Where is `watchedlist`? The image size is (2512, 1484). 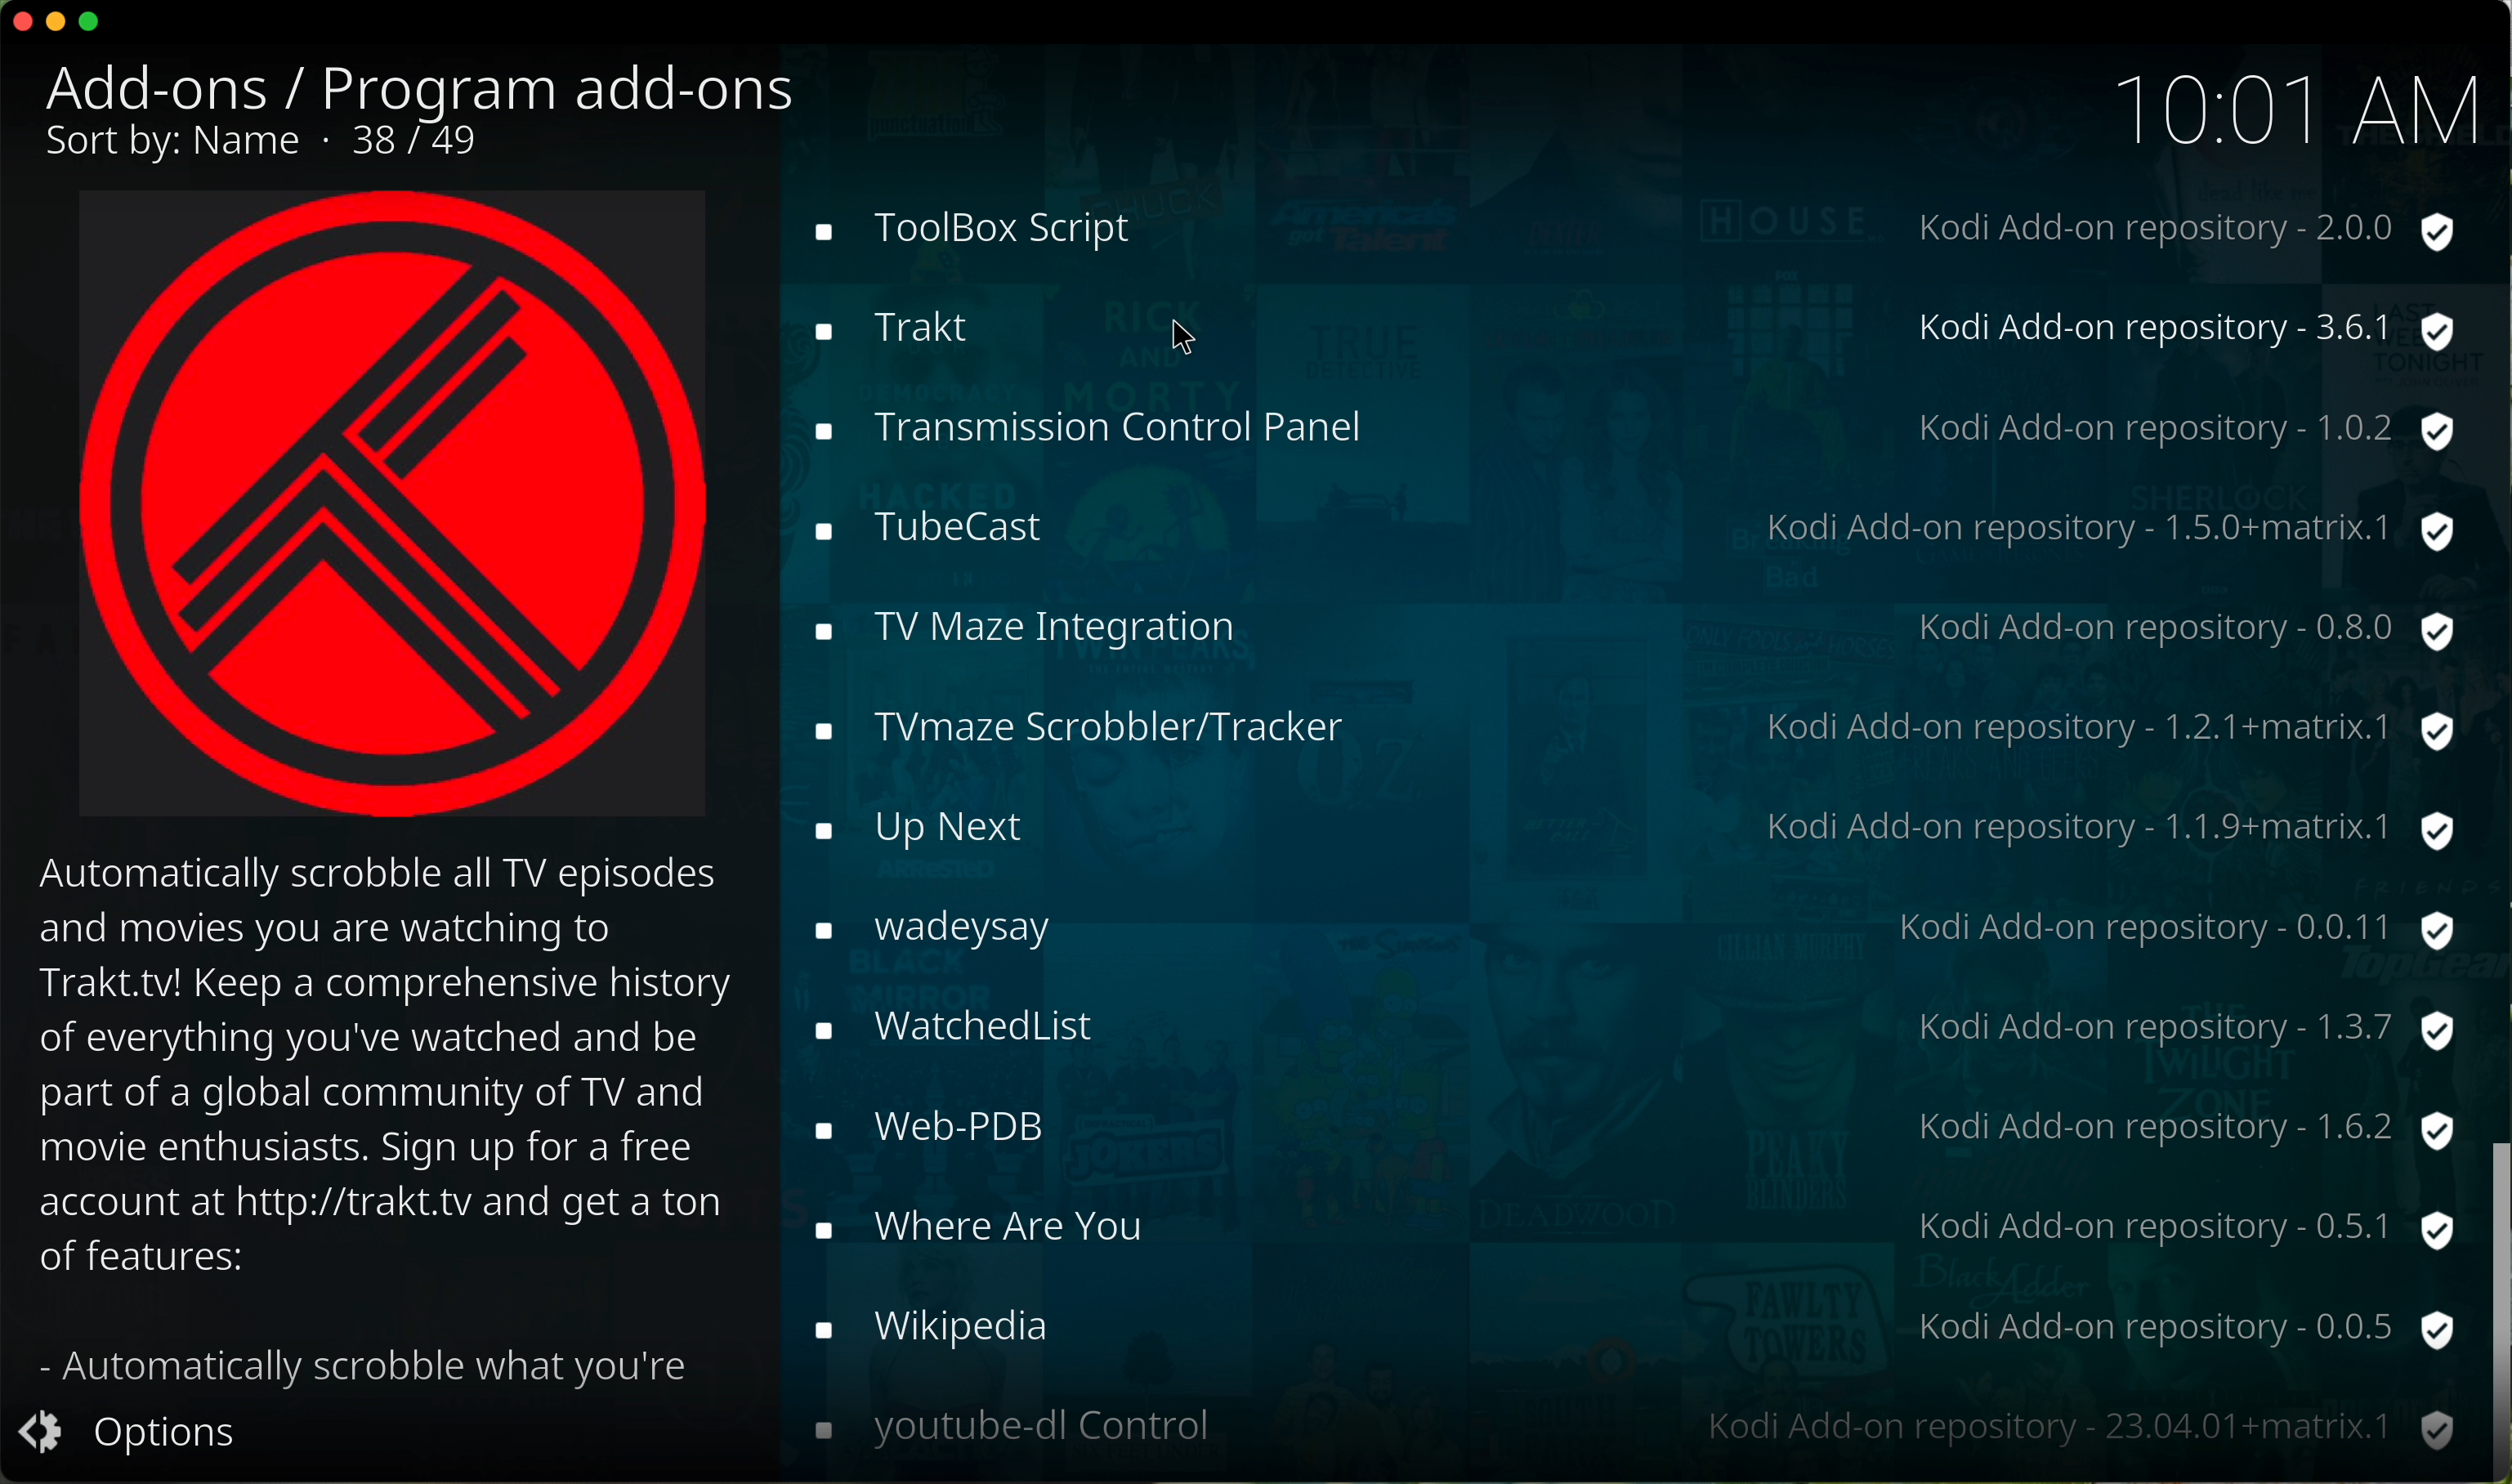
watchedlist is located at coordinates (1633, 1028).